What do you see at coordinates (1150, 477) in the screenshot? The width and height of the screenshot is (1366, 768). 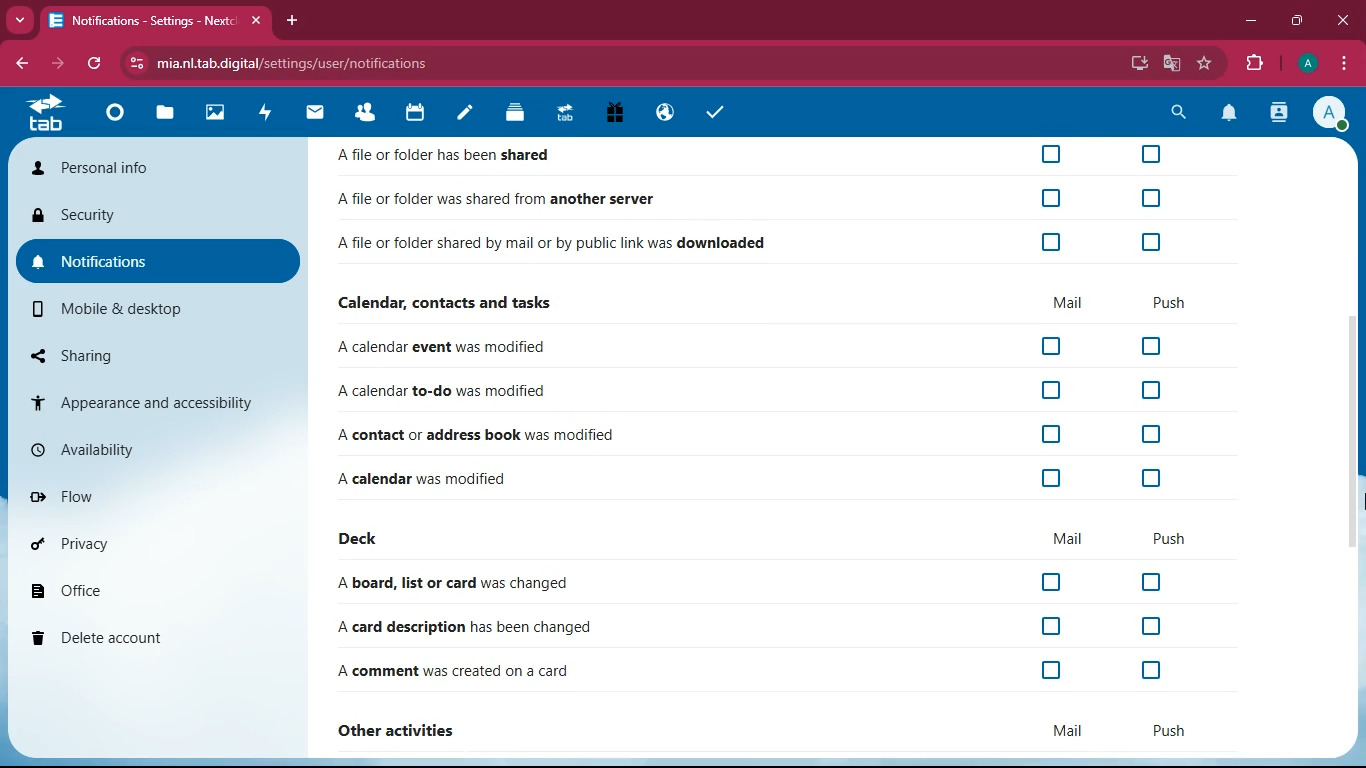 I see `off` at bounding box center [1150, 477].